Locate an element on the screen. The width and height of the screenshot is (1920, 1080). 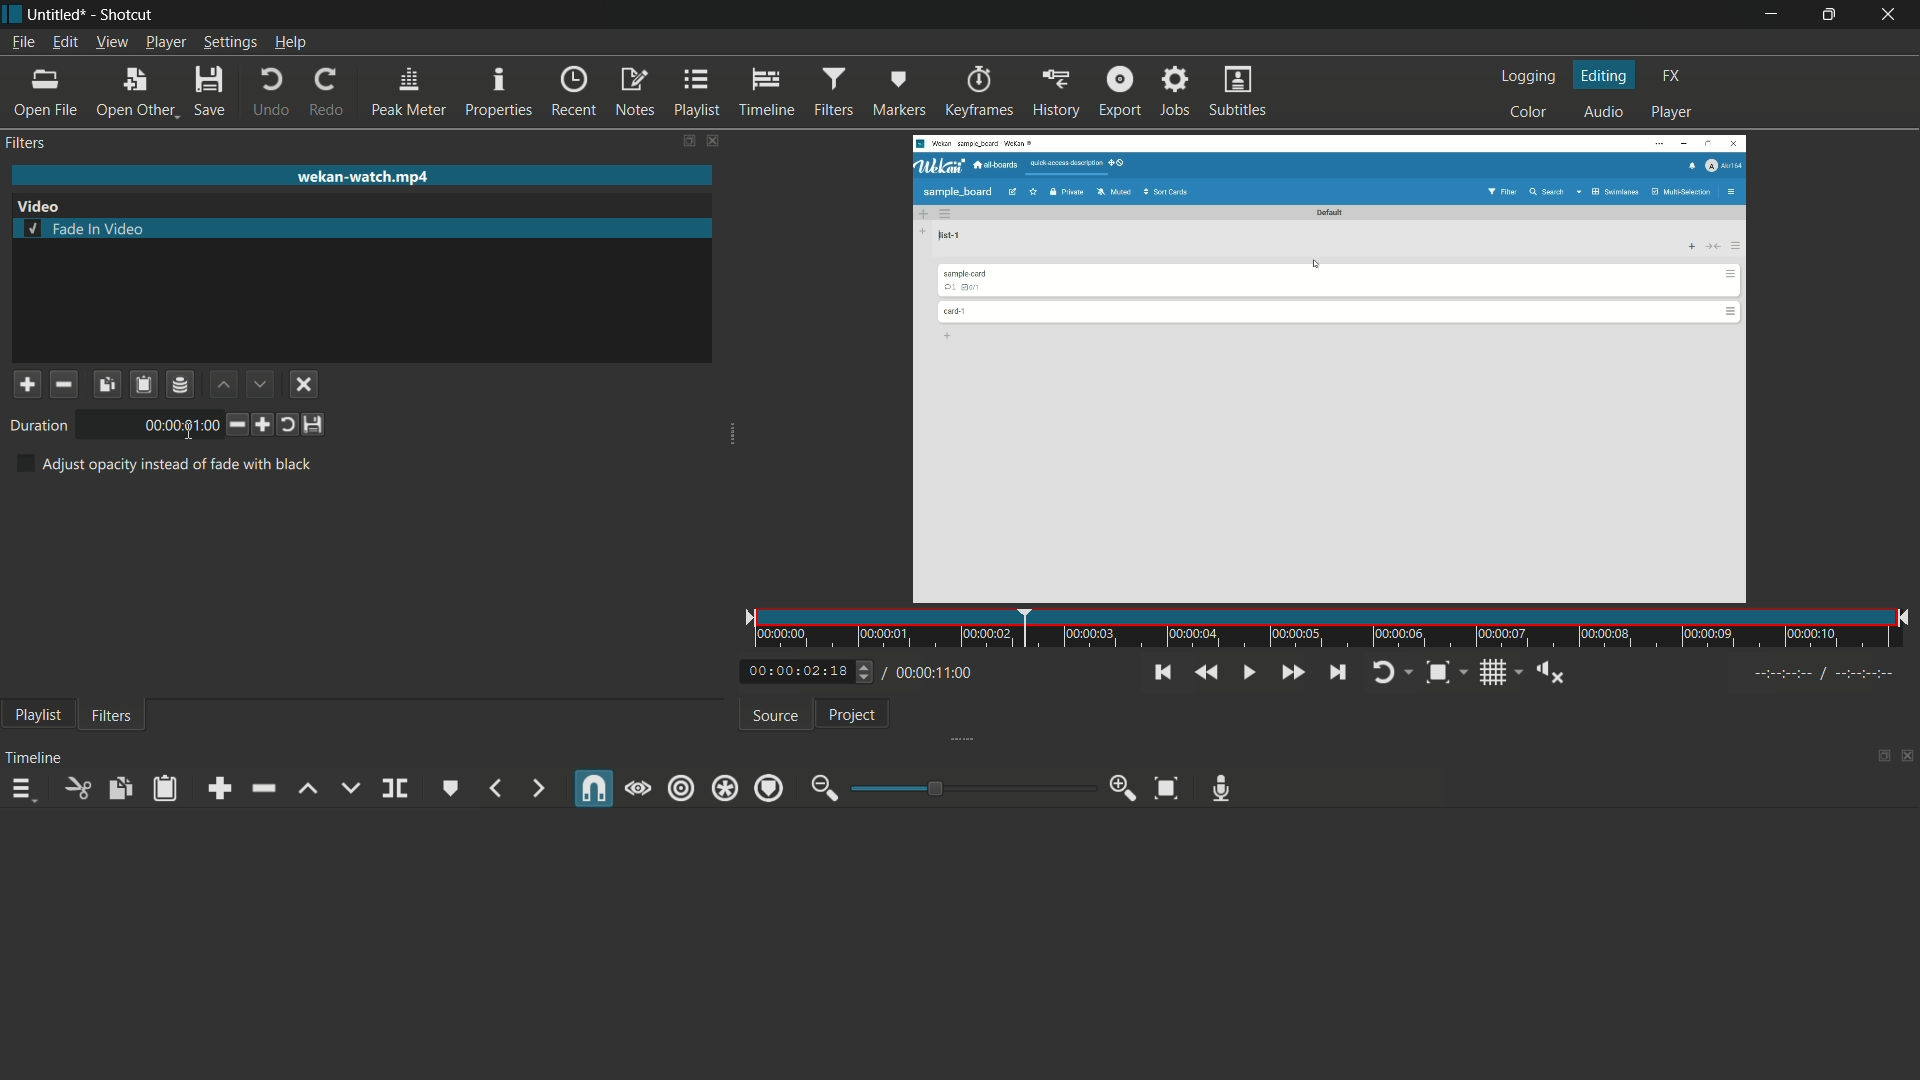
close filter is located at coordinates (713, 142).